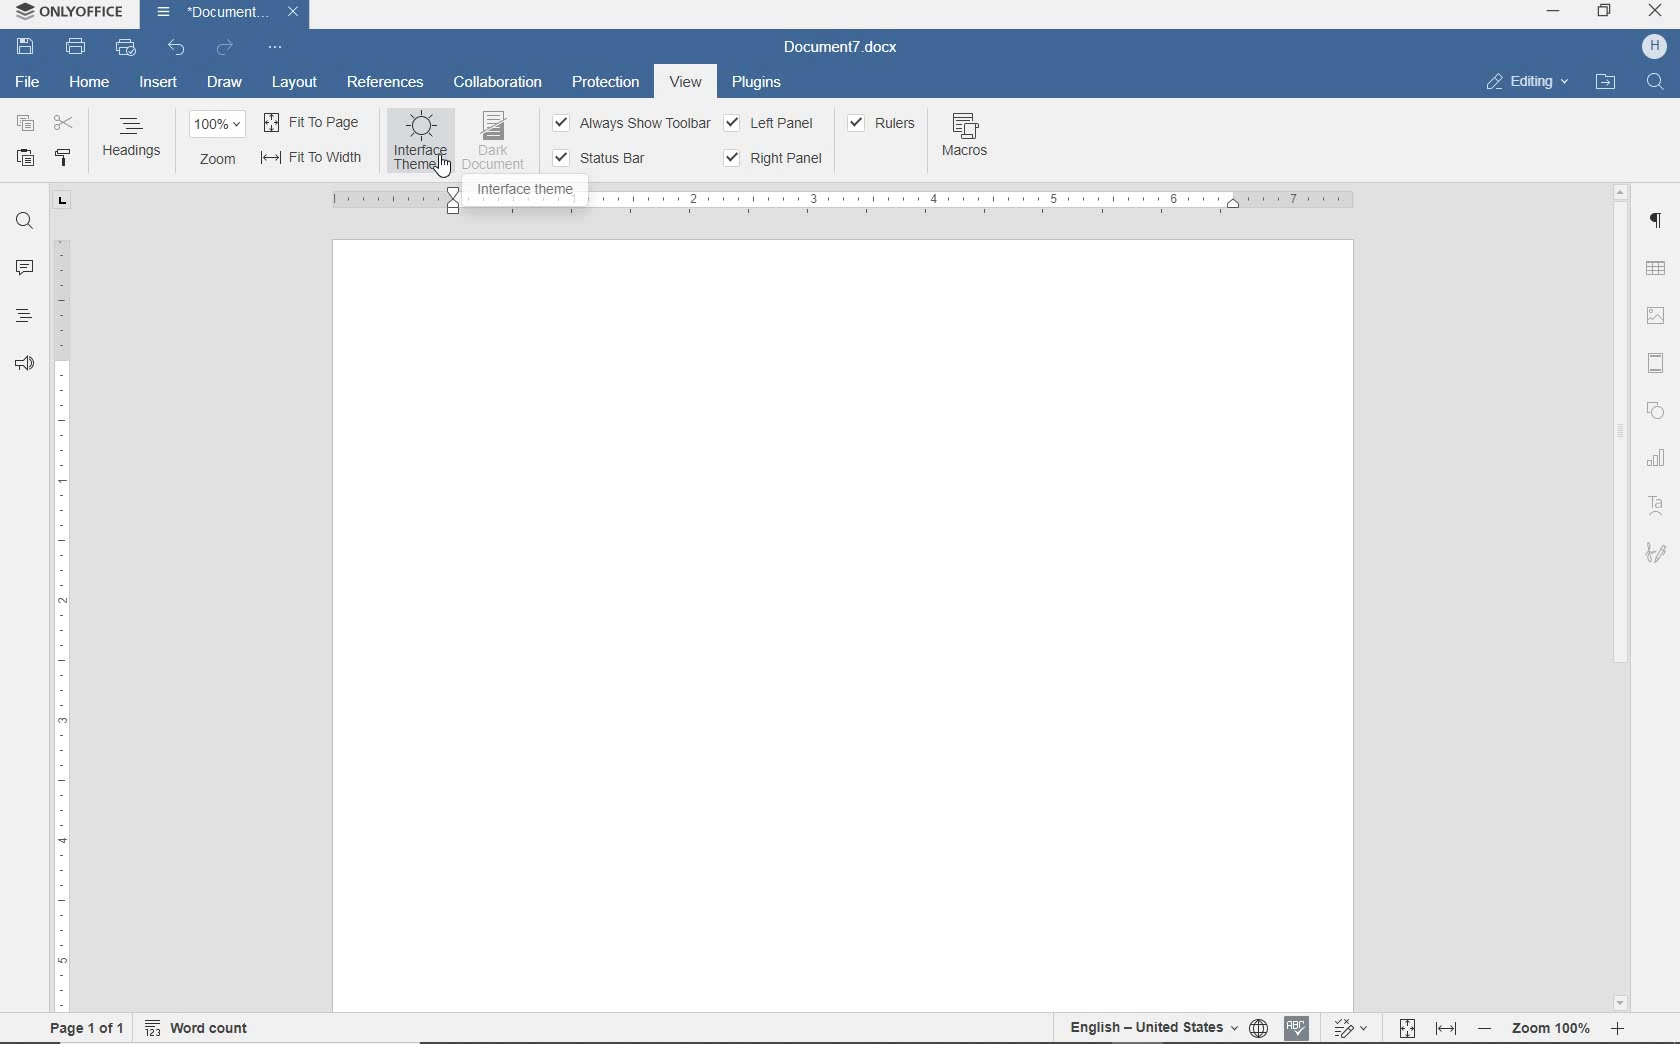 This screenshot has width=1680, height=1044. What do you see at coordinates (1657, 459) in the screenshot?
I see `graph` at bounding box center [1657, 459].